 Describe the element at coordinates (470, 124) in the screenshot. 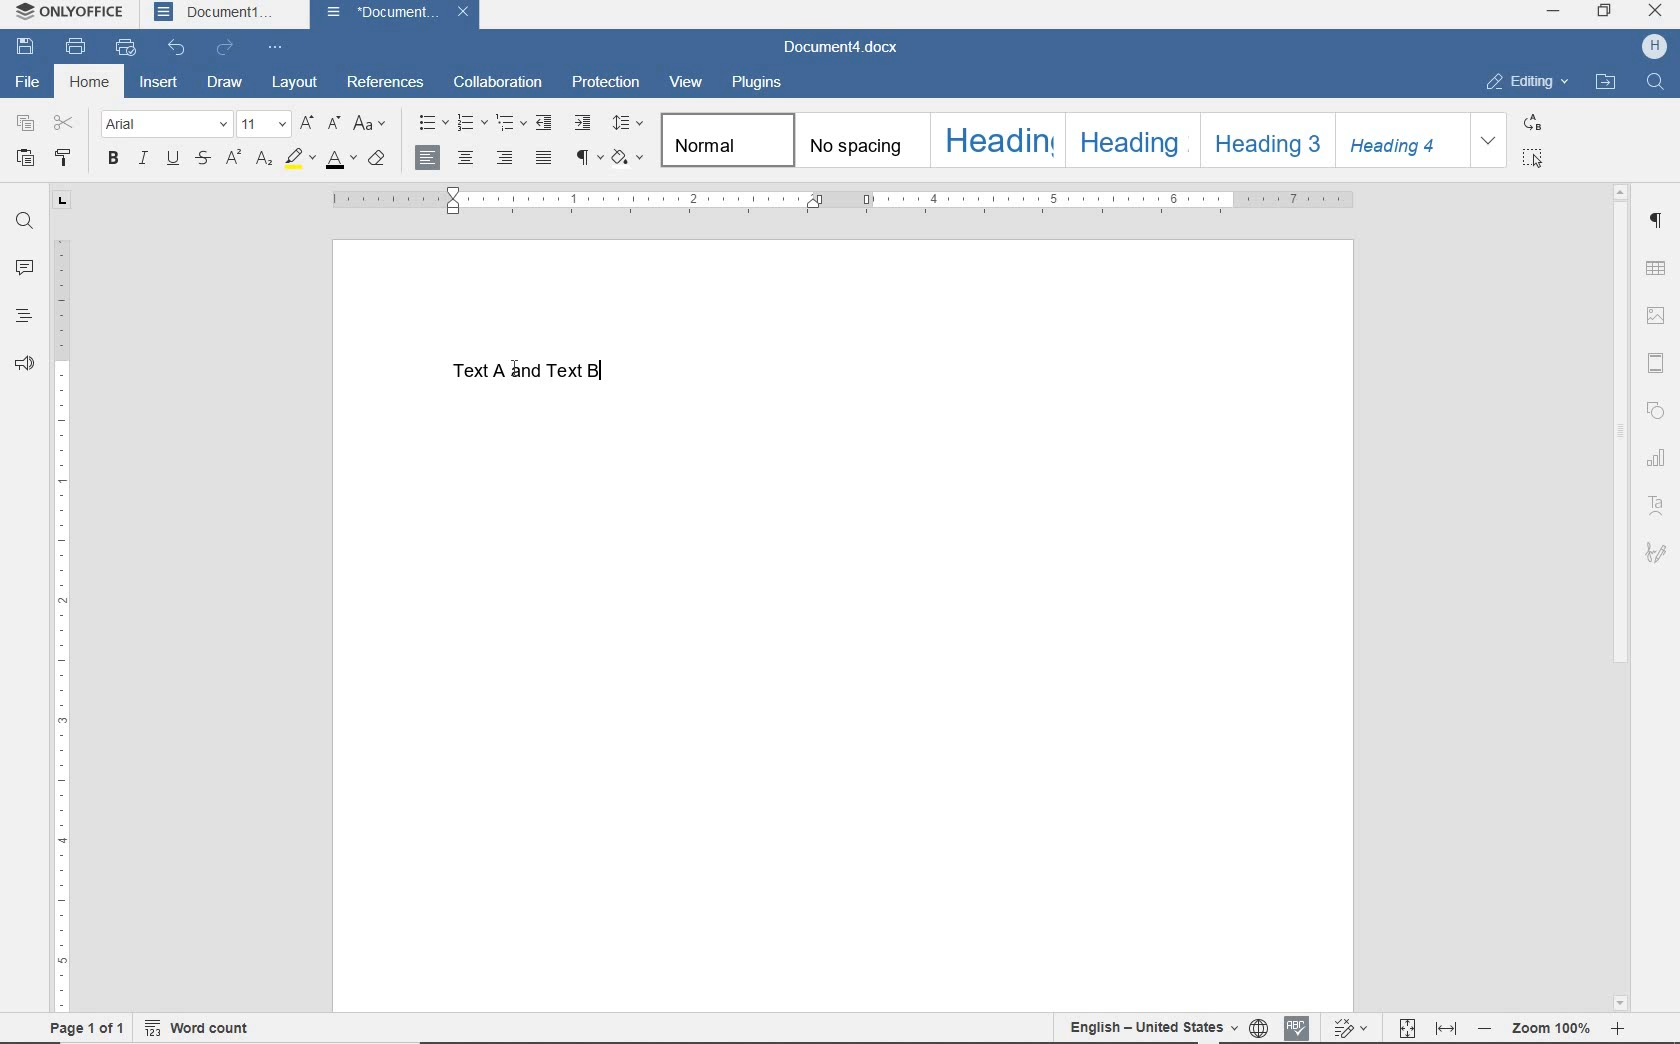

I see `NUMBERING` at that location.